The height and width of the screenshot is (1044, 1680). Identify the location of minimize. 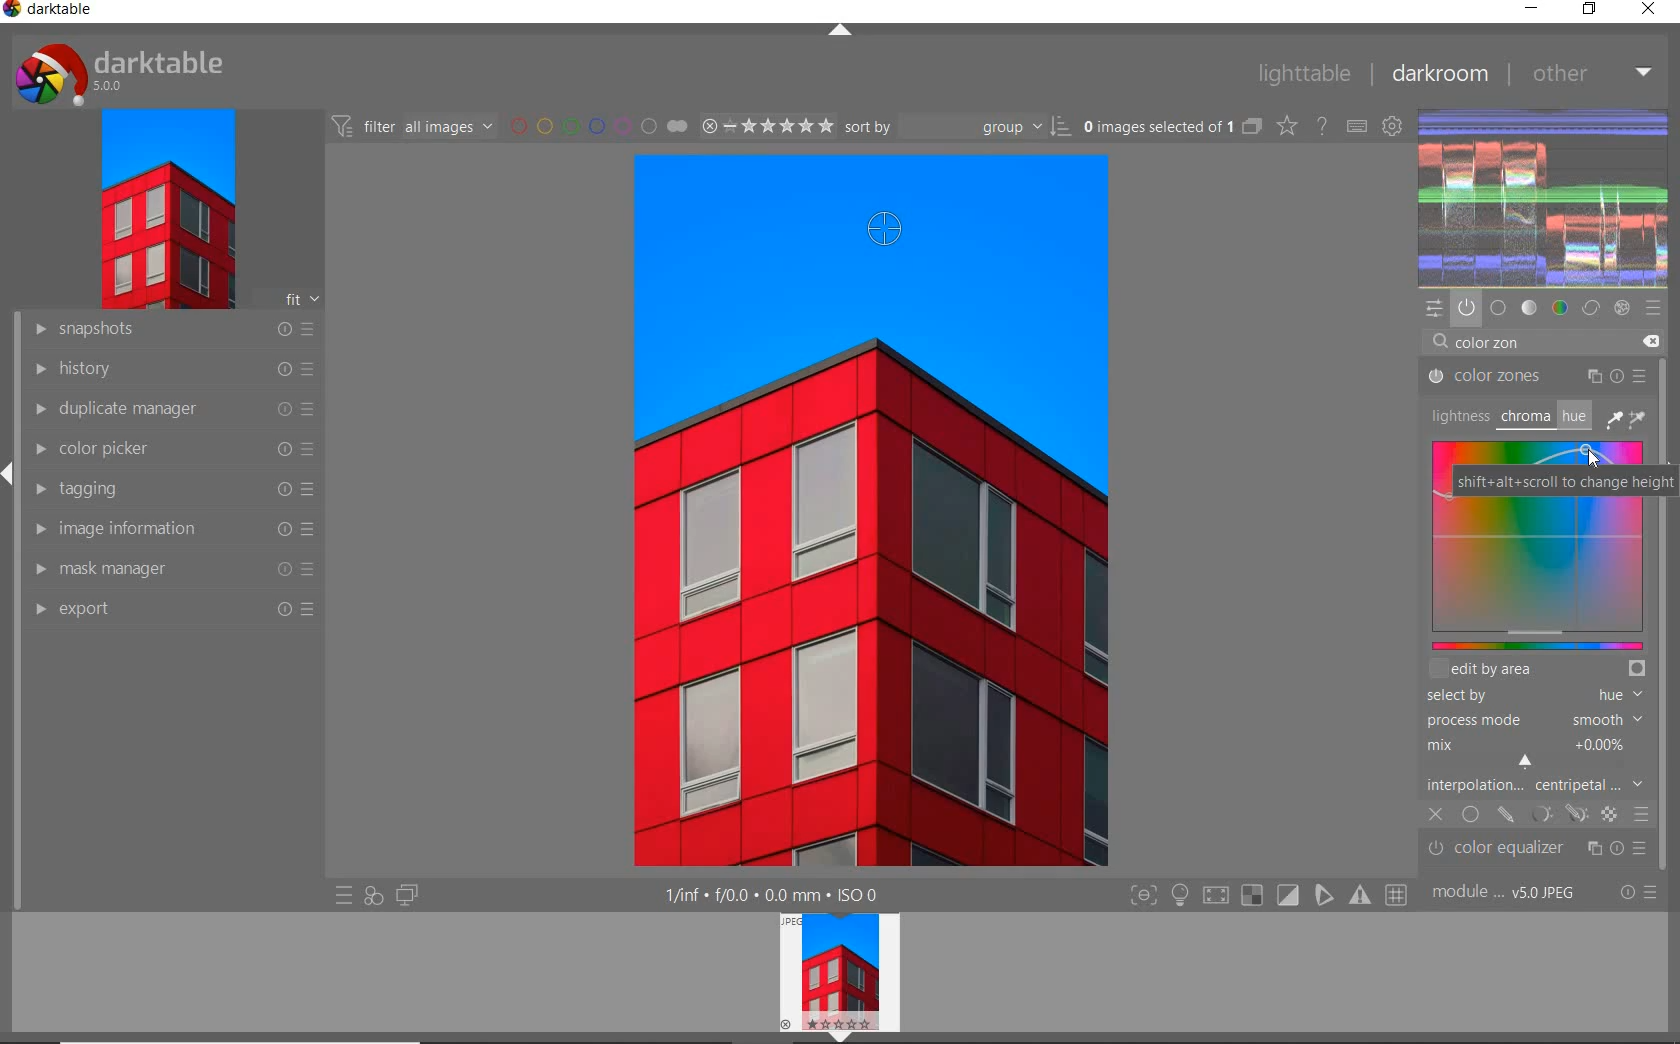
(1532, 10).